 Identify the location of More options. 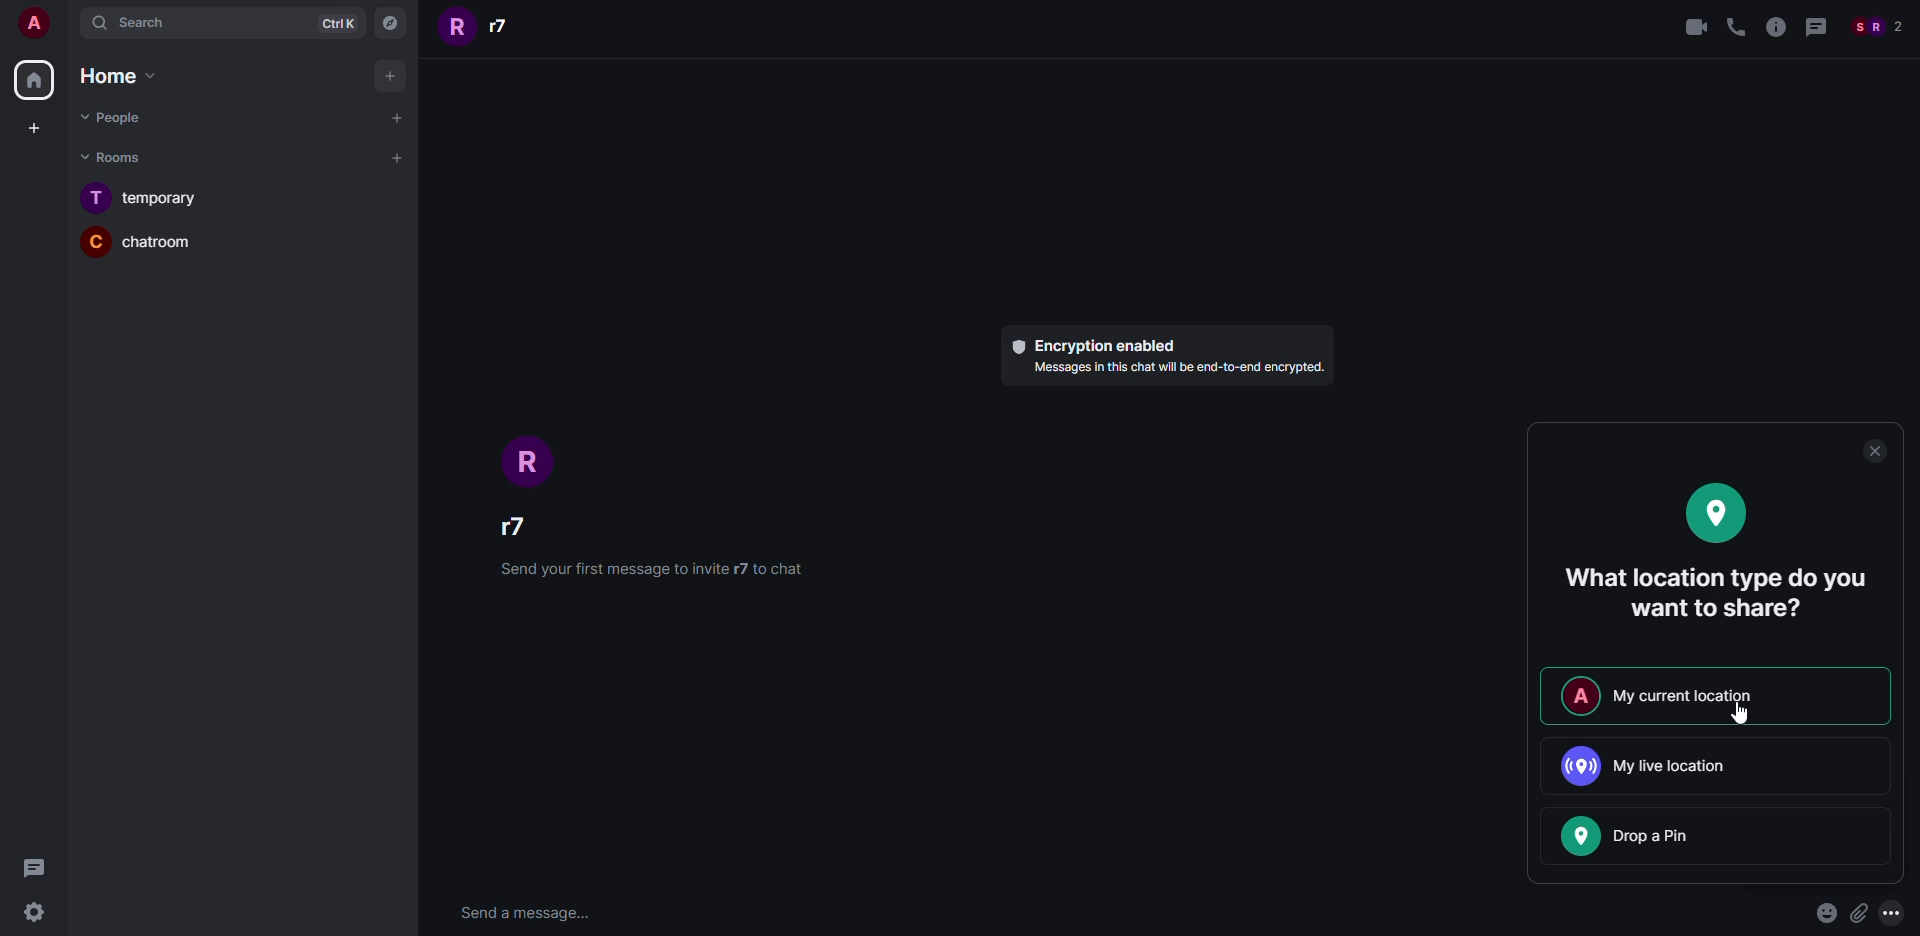
(1893, 912).